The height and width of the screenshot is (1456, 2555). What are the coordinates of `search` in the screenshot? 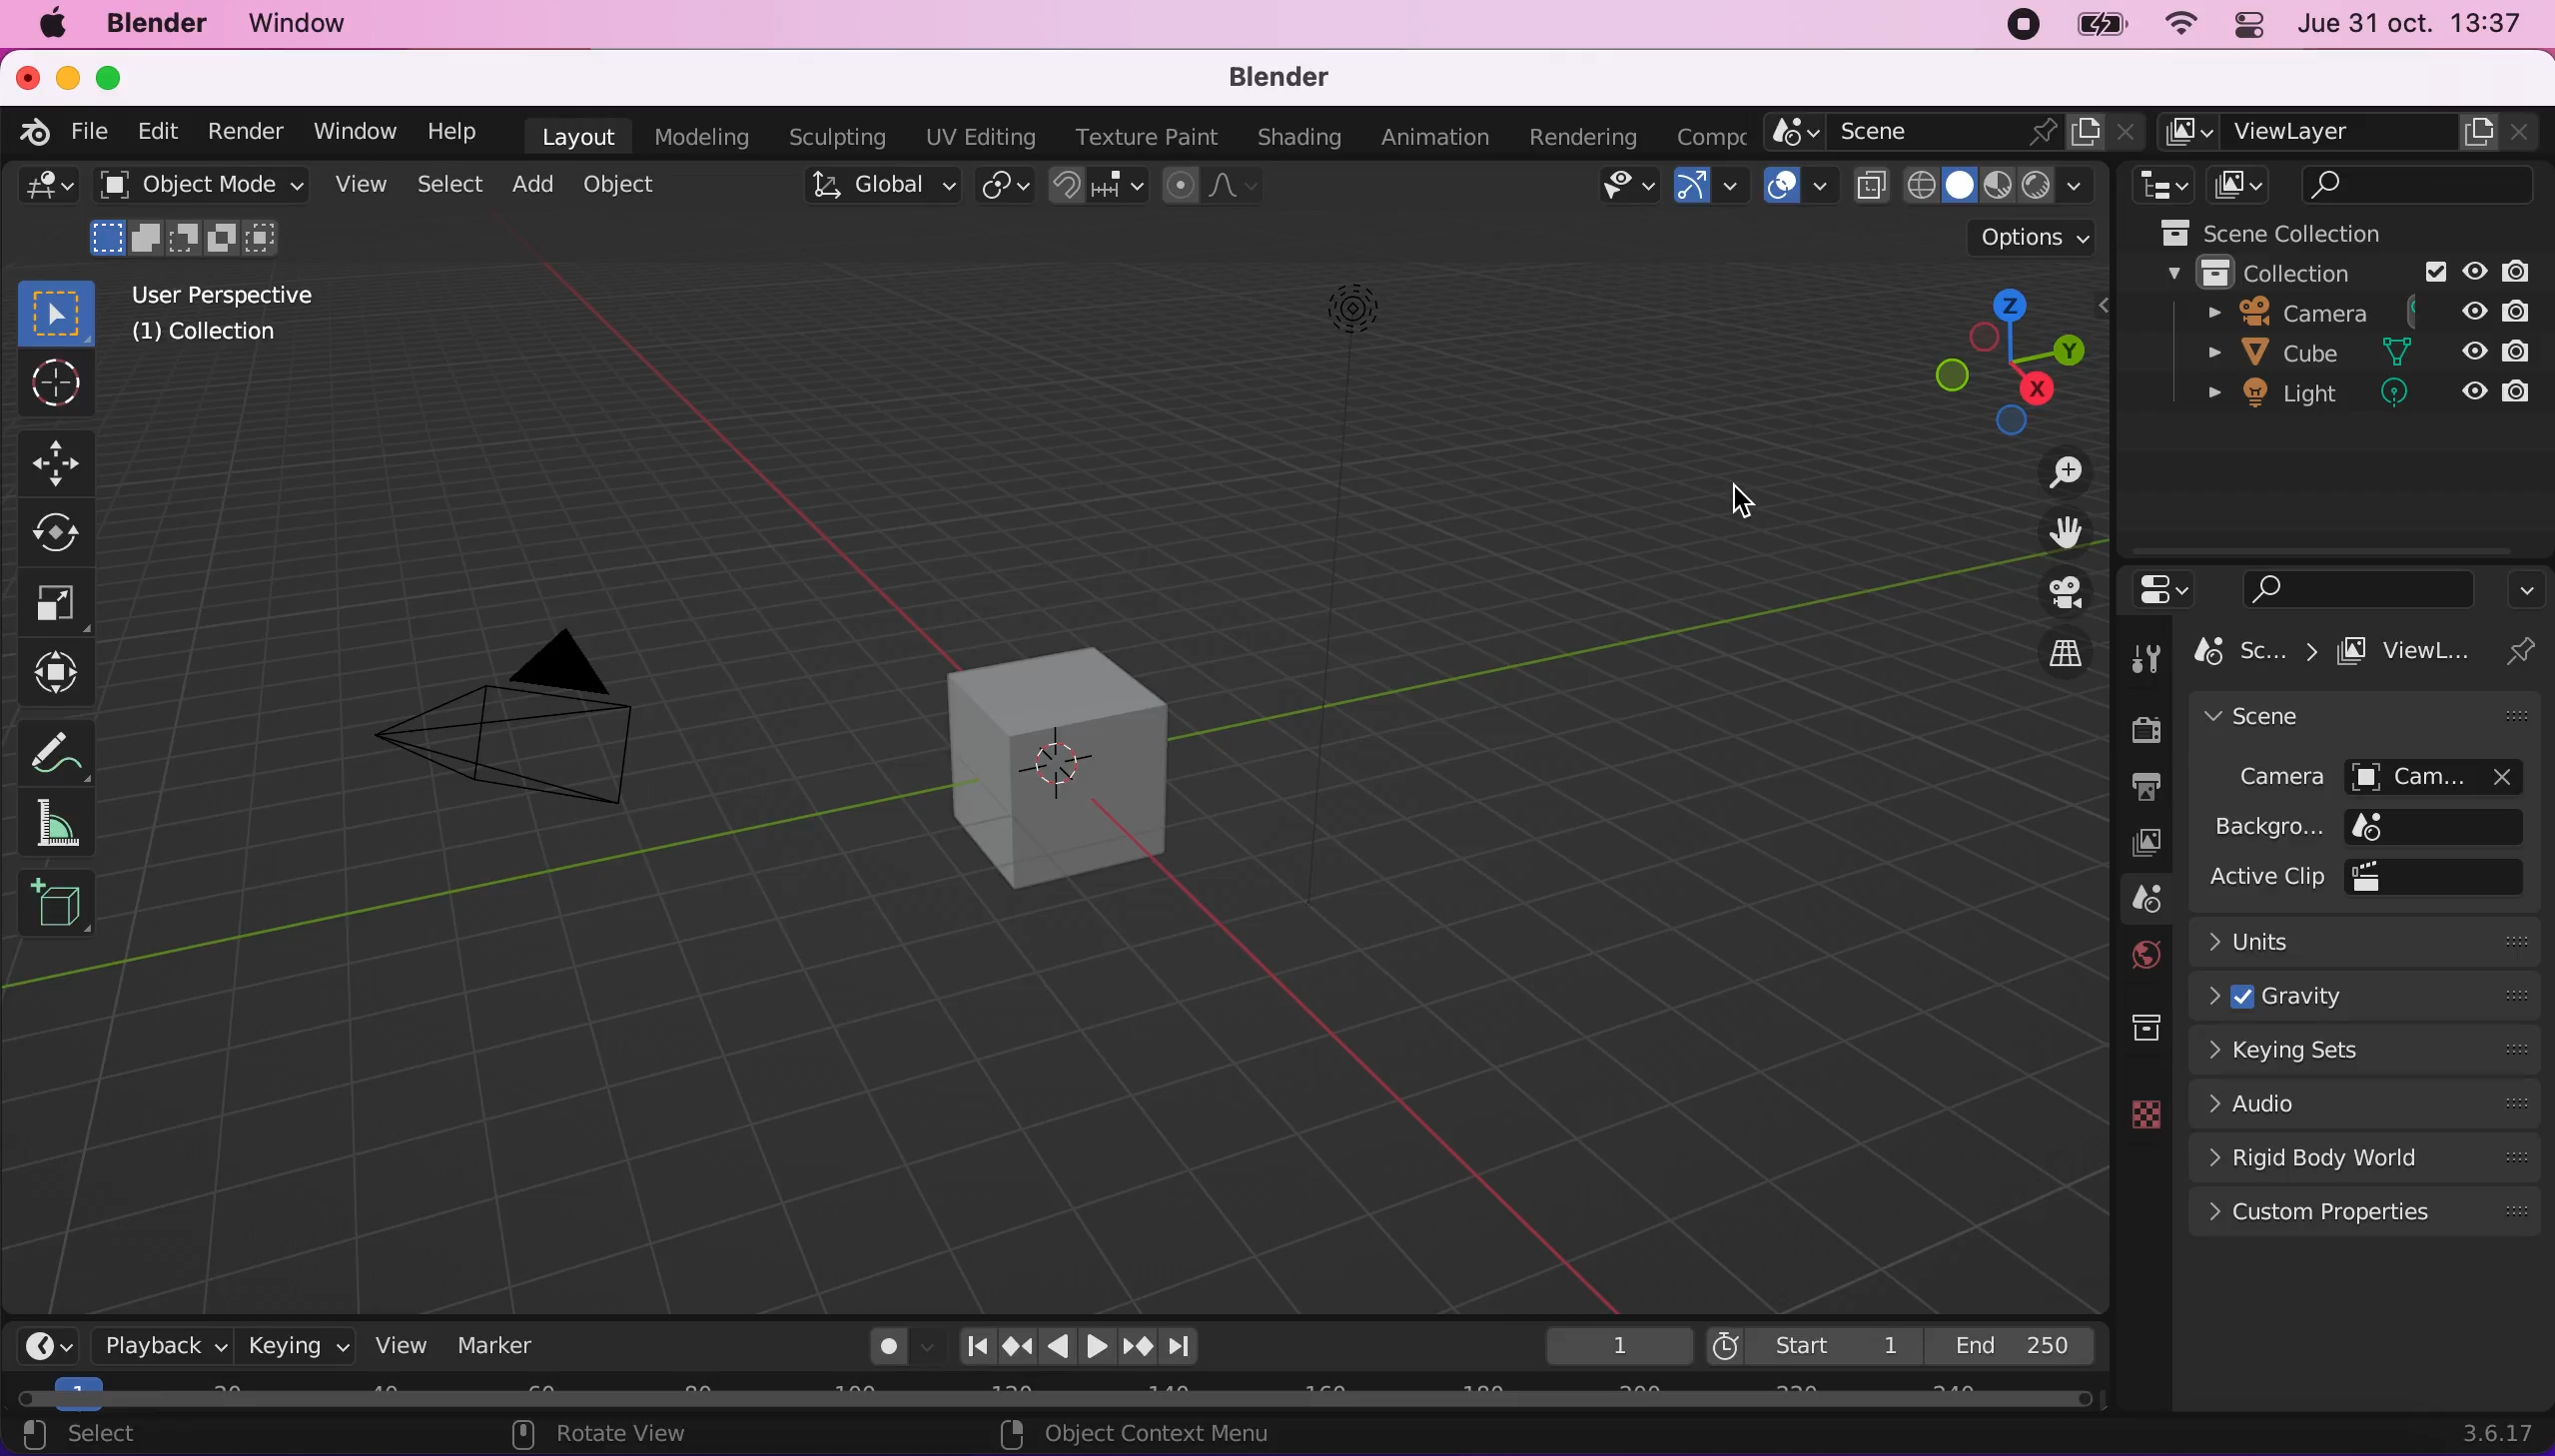 It's located at (2349, 583).